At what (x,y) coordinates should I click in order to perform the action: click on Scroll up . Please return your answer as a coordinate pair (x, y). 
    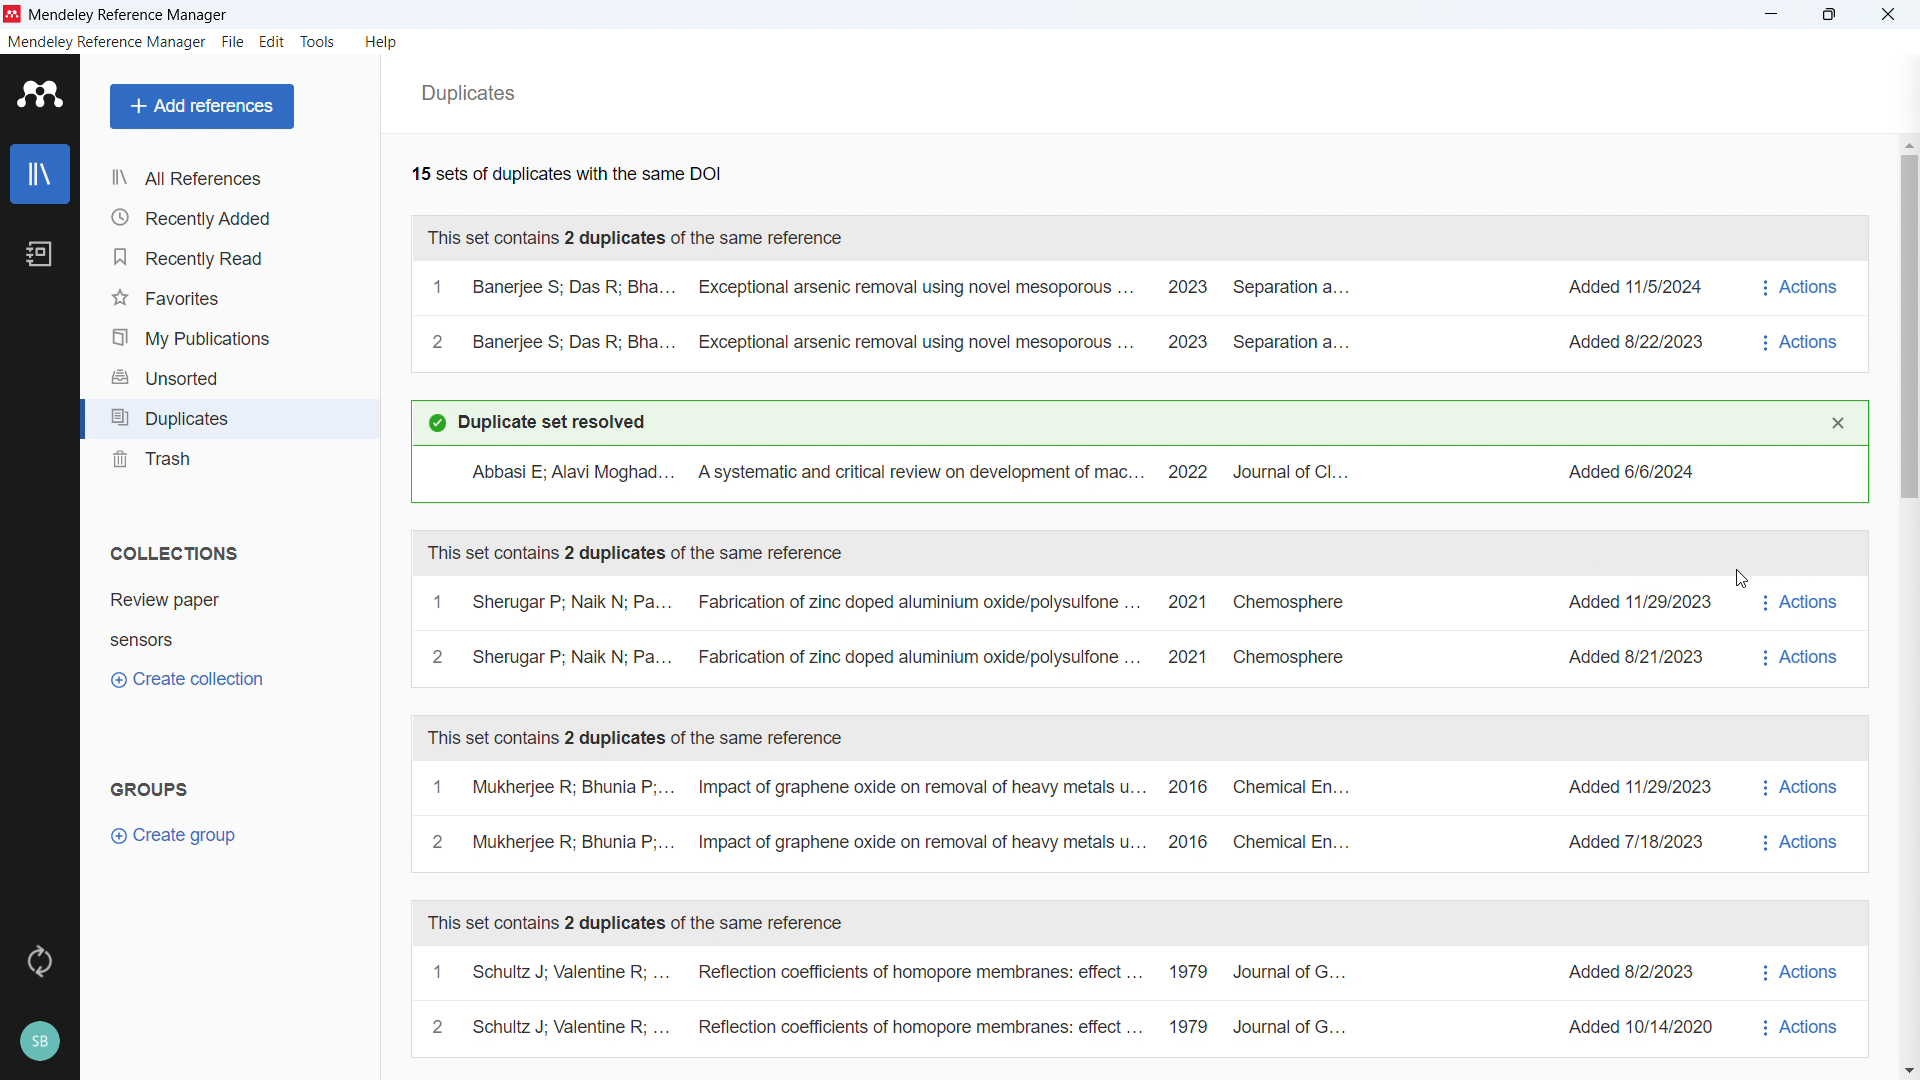
    Looking at the image, I should click on (1908, 145).